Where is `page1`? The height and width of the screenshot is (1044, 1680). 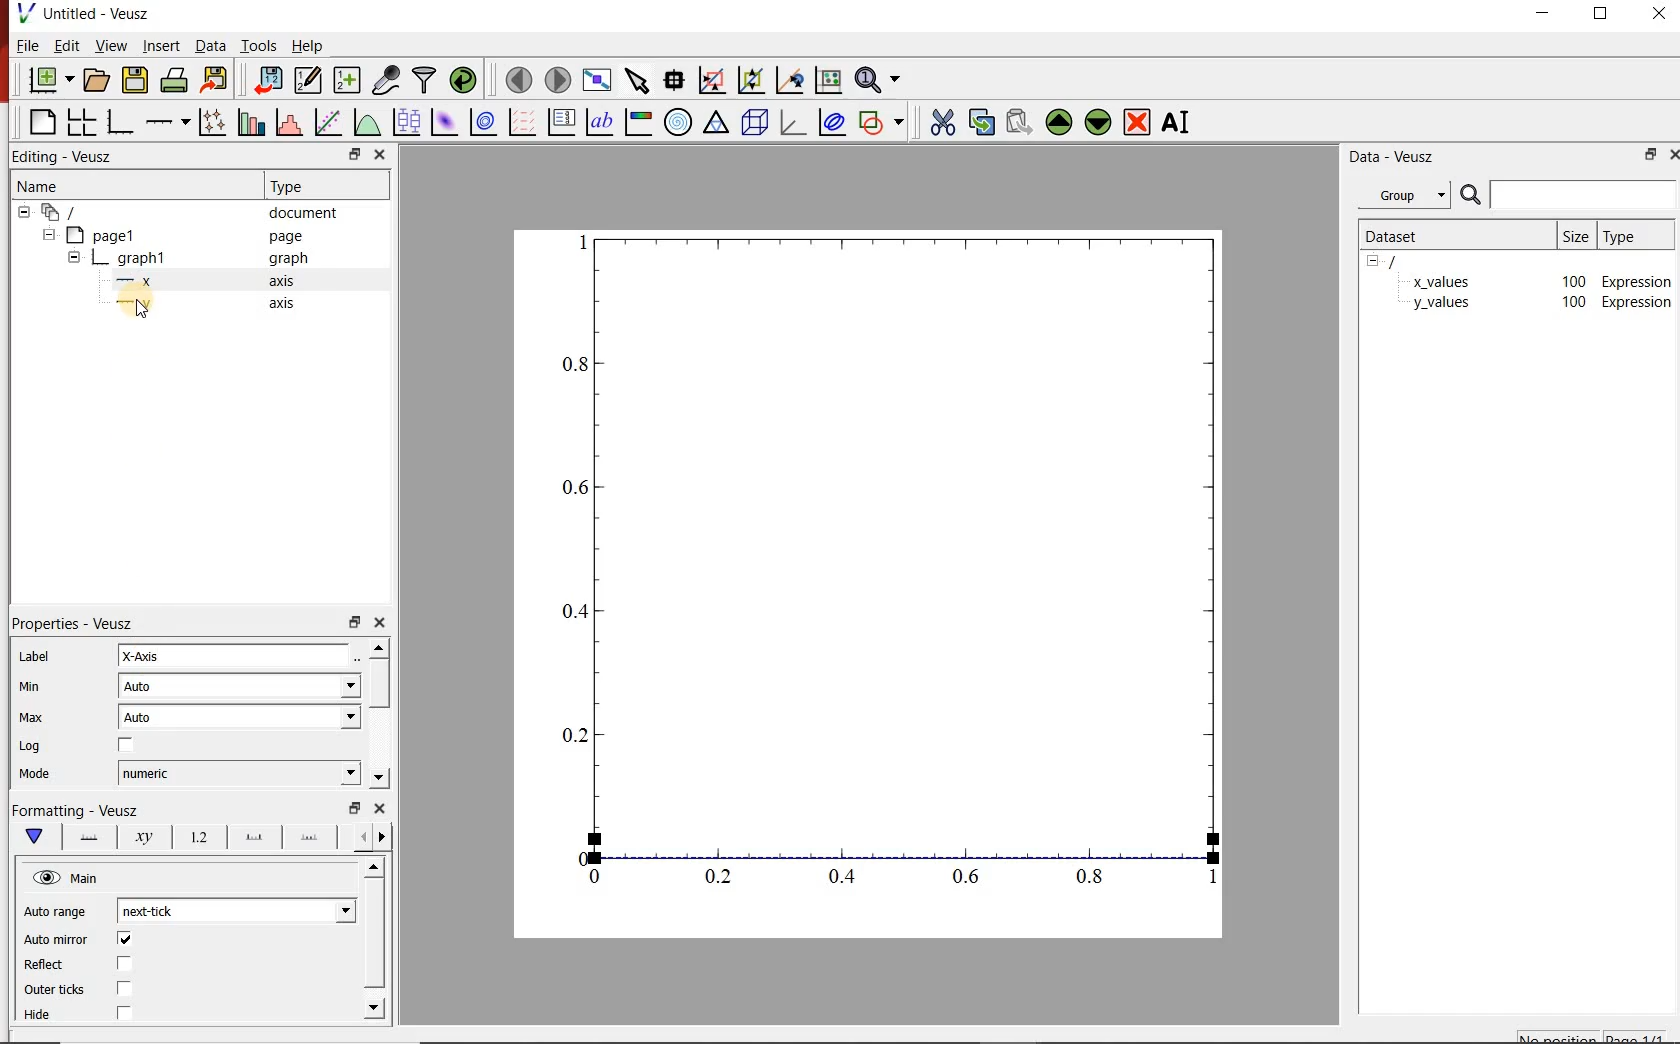 page1 is located at coordinates (109, 233).